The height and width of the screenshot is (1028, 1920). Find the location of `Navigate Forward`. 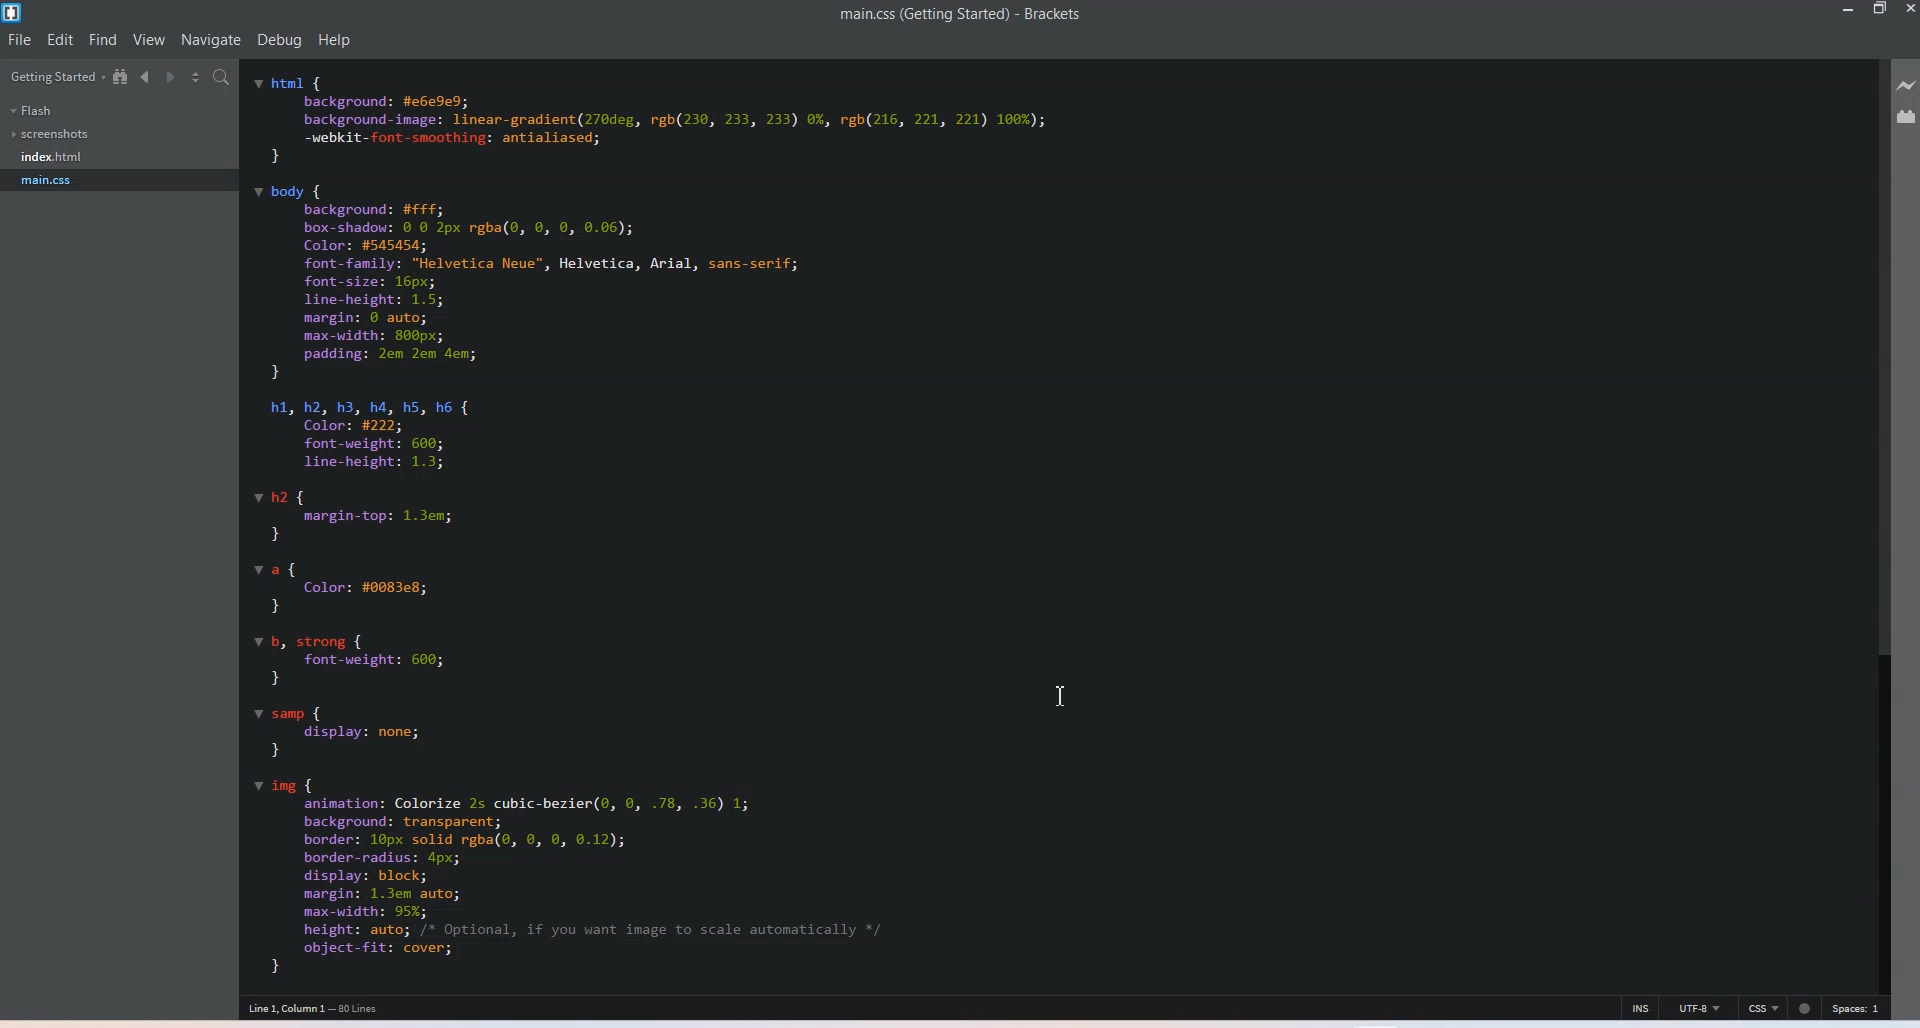

Navigate Forward is located at coordinates (174, 77).